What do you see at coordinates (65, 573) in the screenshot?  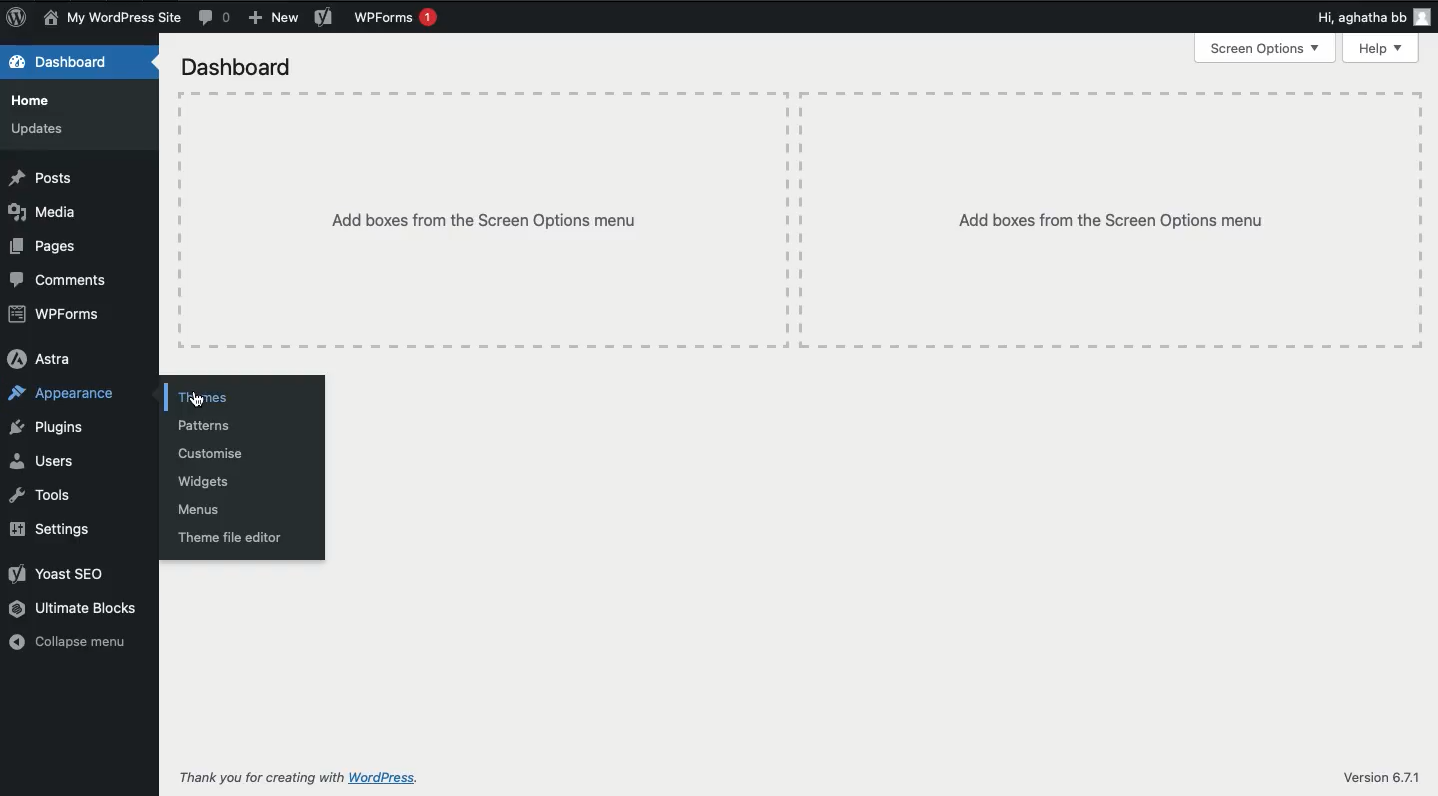 I see `Yoast` at bounding box center [65, 573].